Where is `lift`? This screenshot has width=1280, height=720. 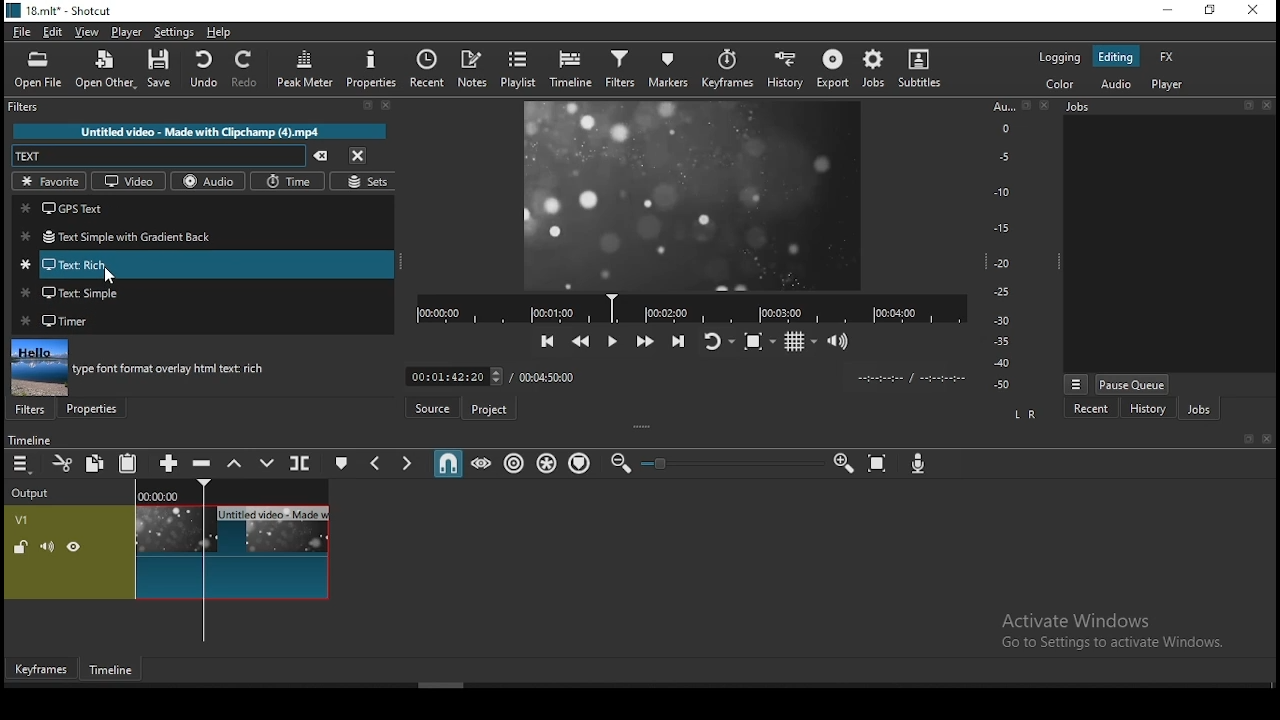
lift is located at coordinates (235, 462).